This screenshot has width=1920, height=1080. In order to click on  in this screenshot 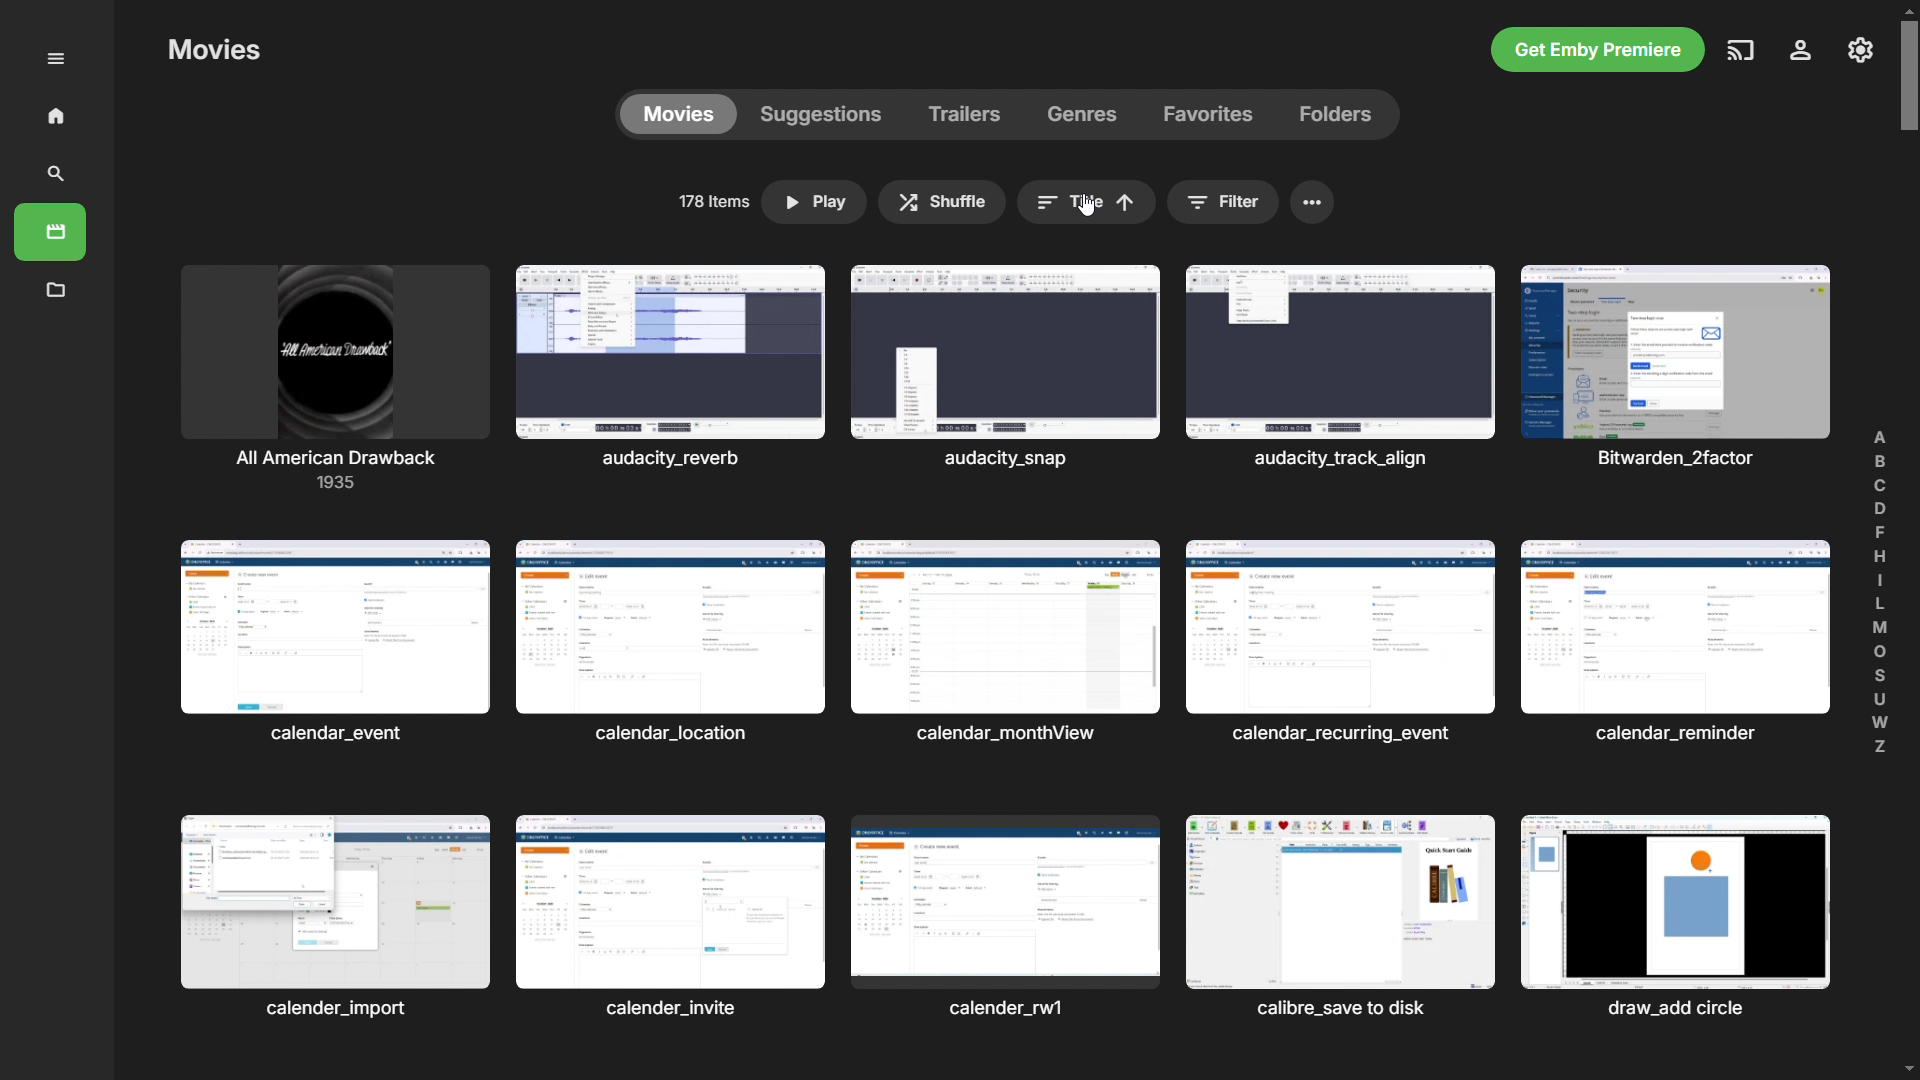, I will do `click(220, 52)`.